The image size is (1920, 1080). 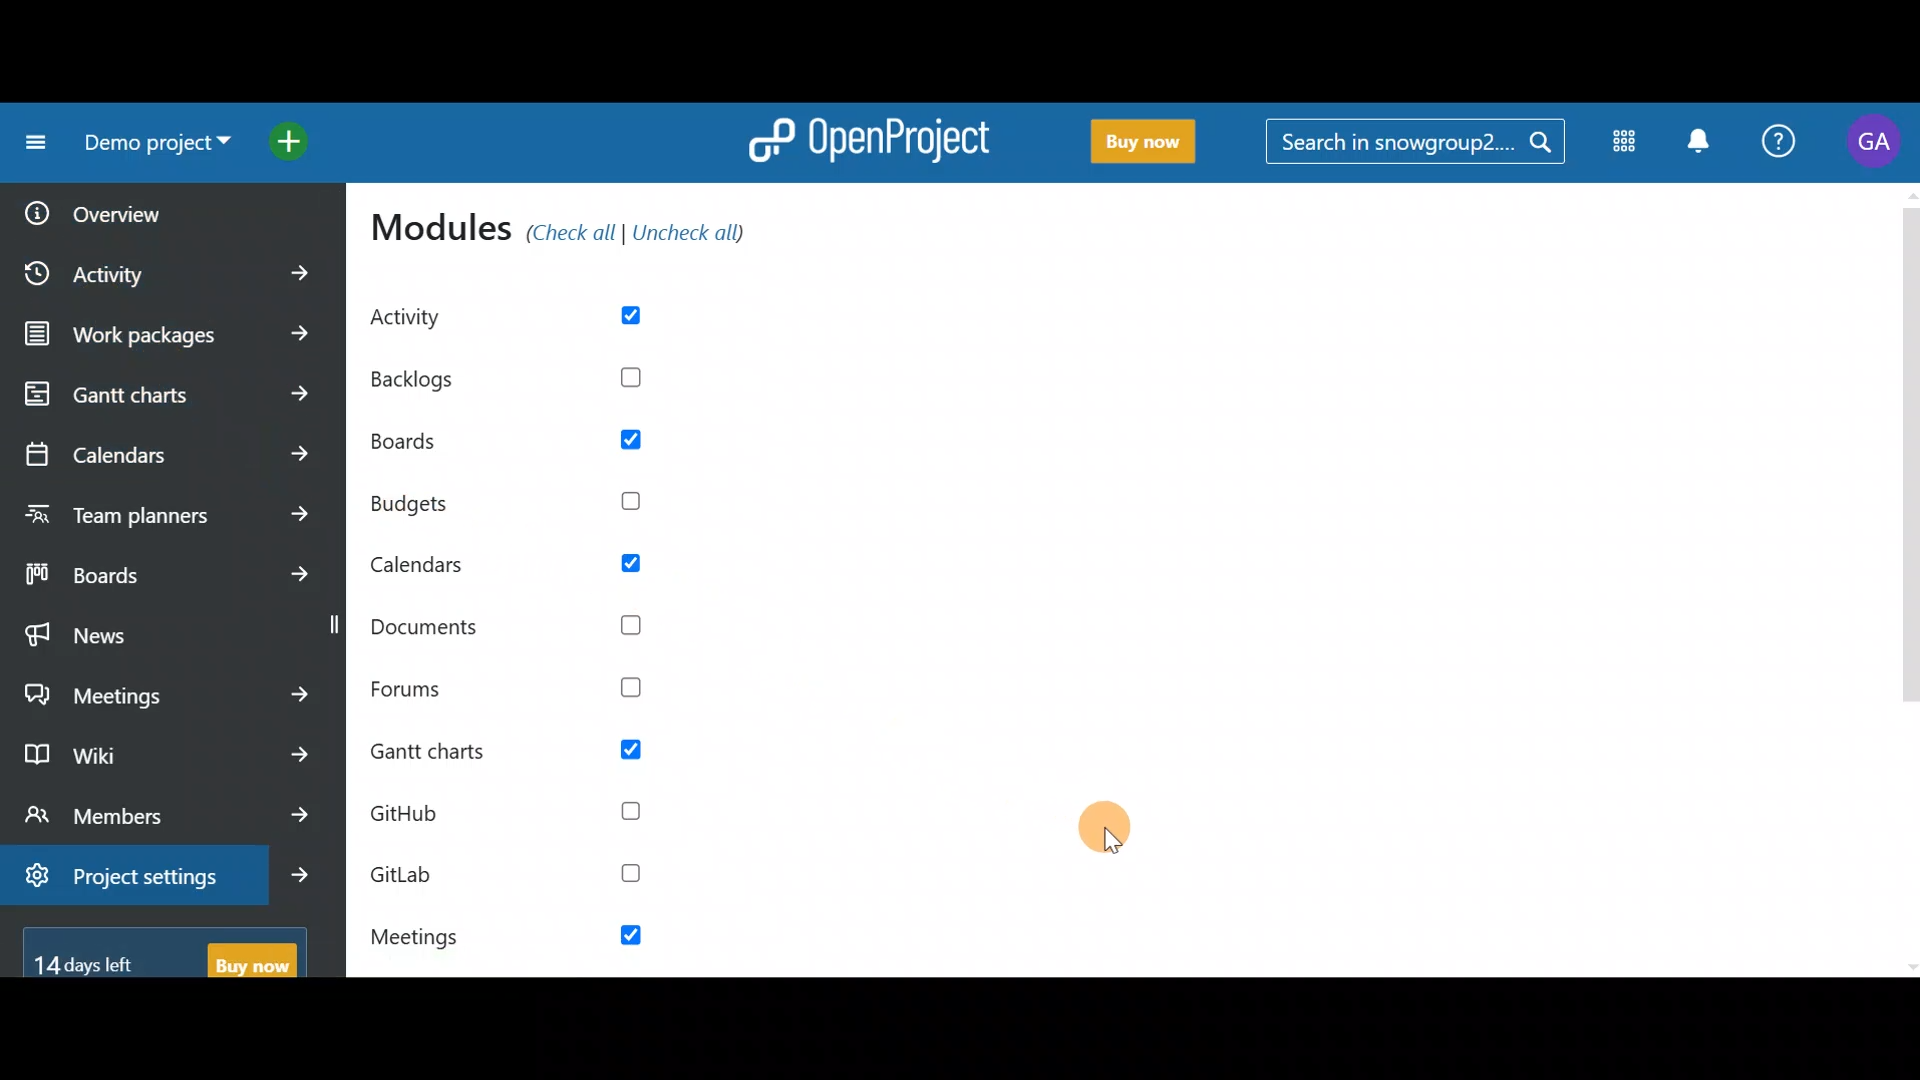 What do you see at coordinates (1147, 145) in the screenshot?
I see `Buy now` at bounding box center [1147, 145].